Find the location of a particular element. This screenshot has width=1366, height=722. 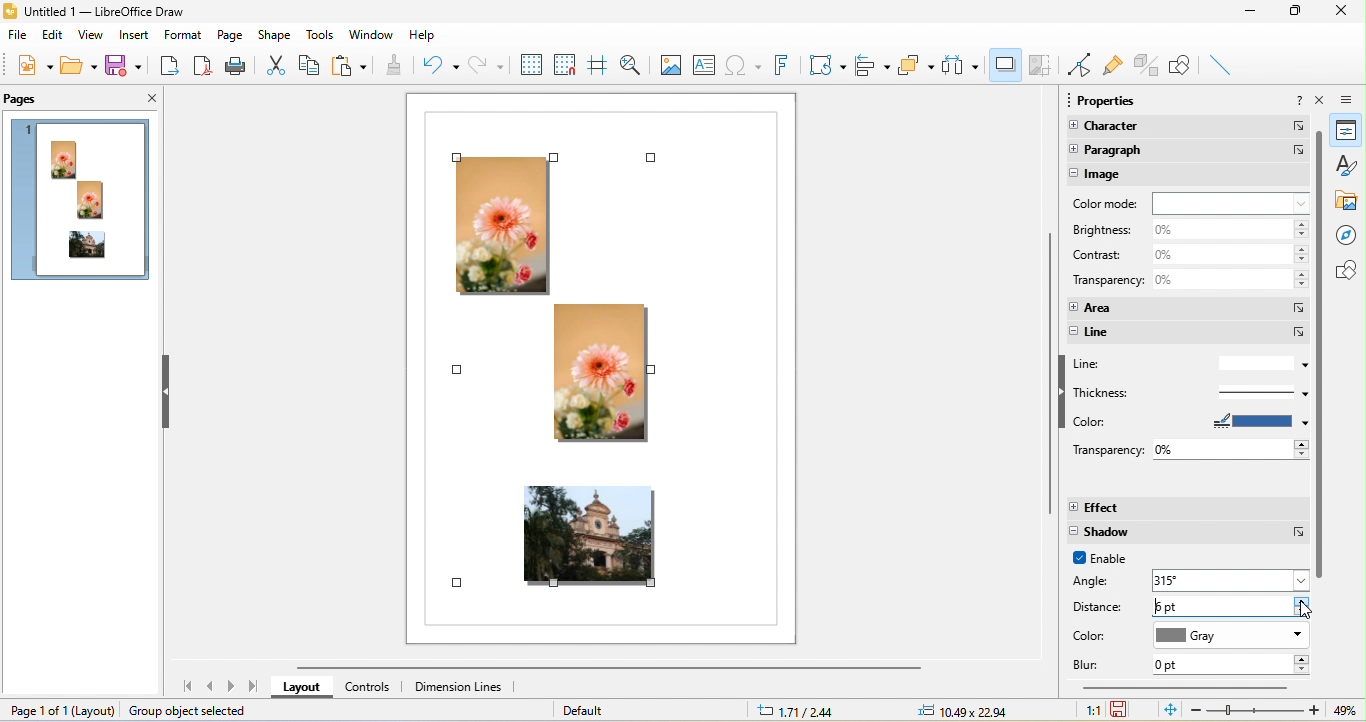

shadow is located at coordinates (1188, 533).